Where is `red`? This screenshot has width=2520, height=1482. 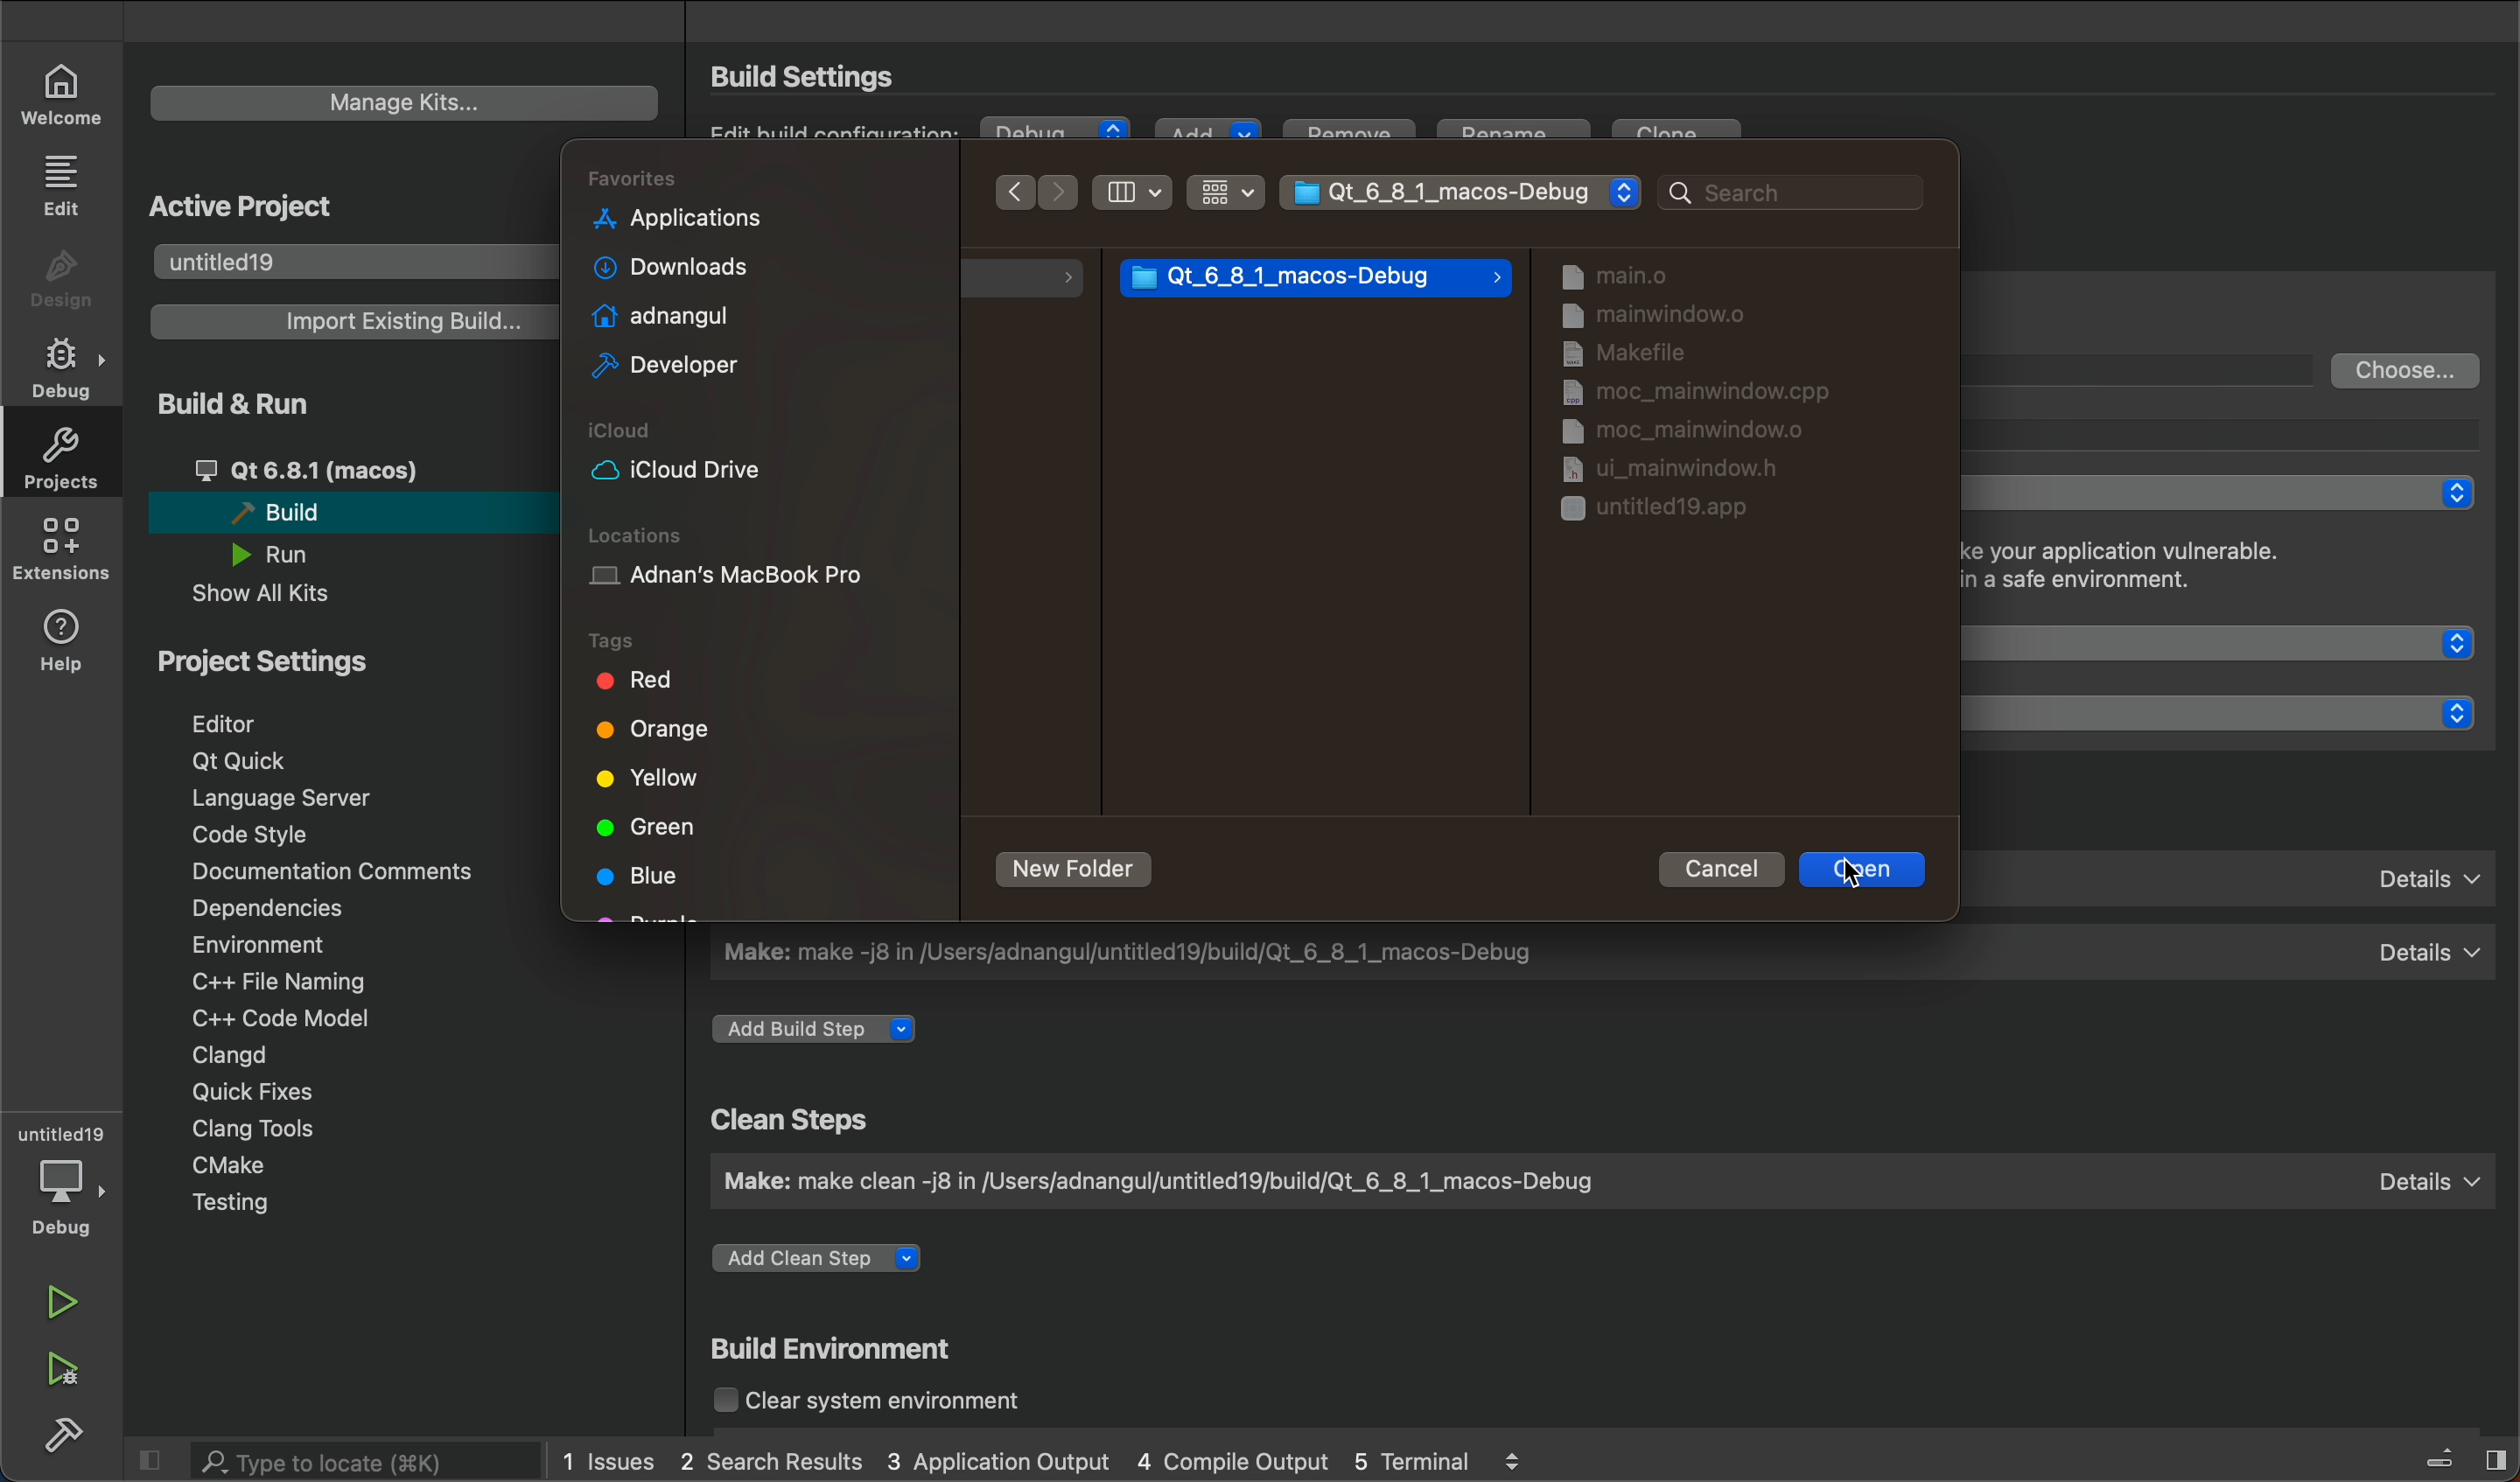
red is located at coordinates (633, 681).